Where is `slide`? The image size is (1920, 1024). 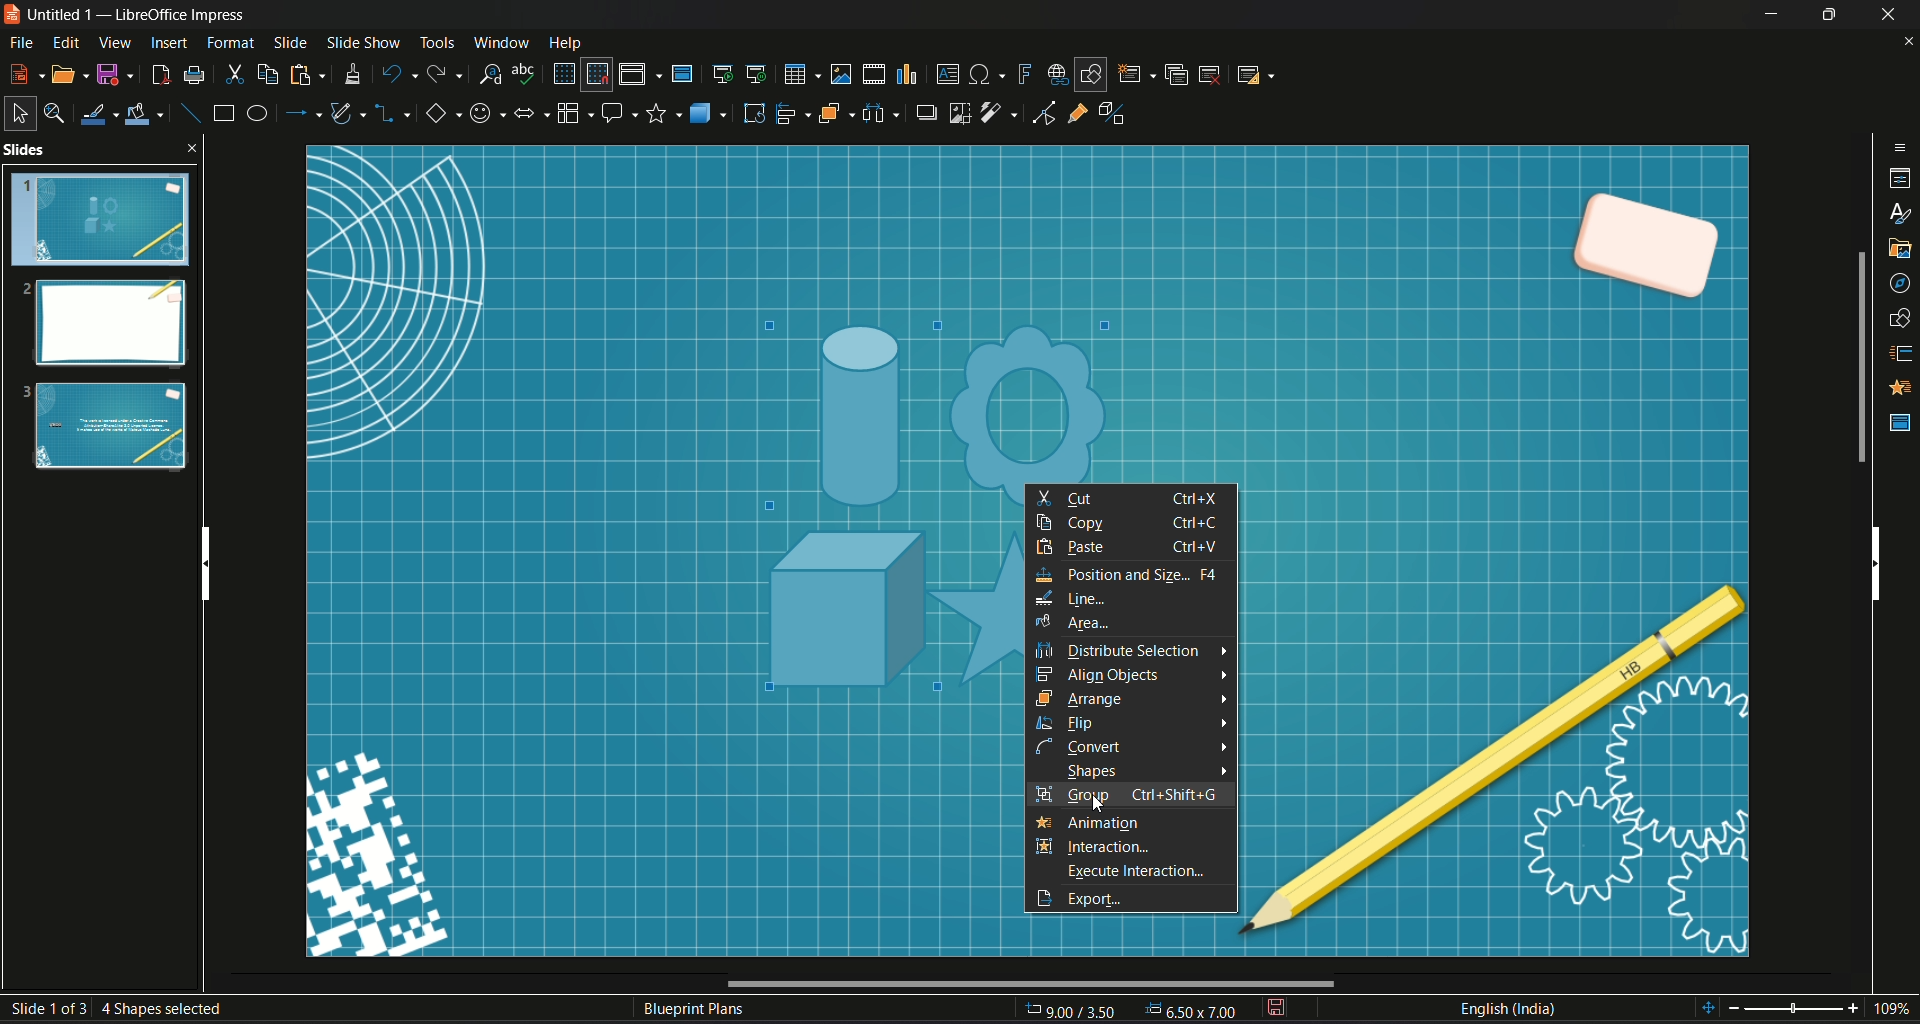 slide is located at coordinates (291, 41).